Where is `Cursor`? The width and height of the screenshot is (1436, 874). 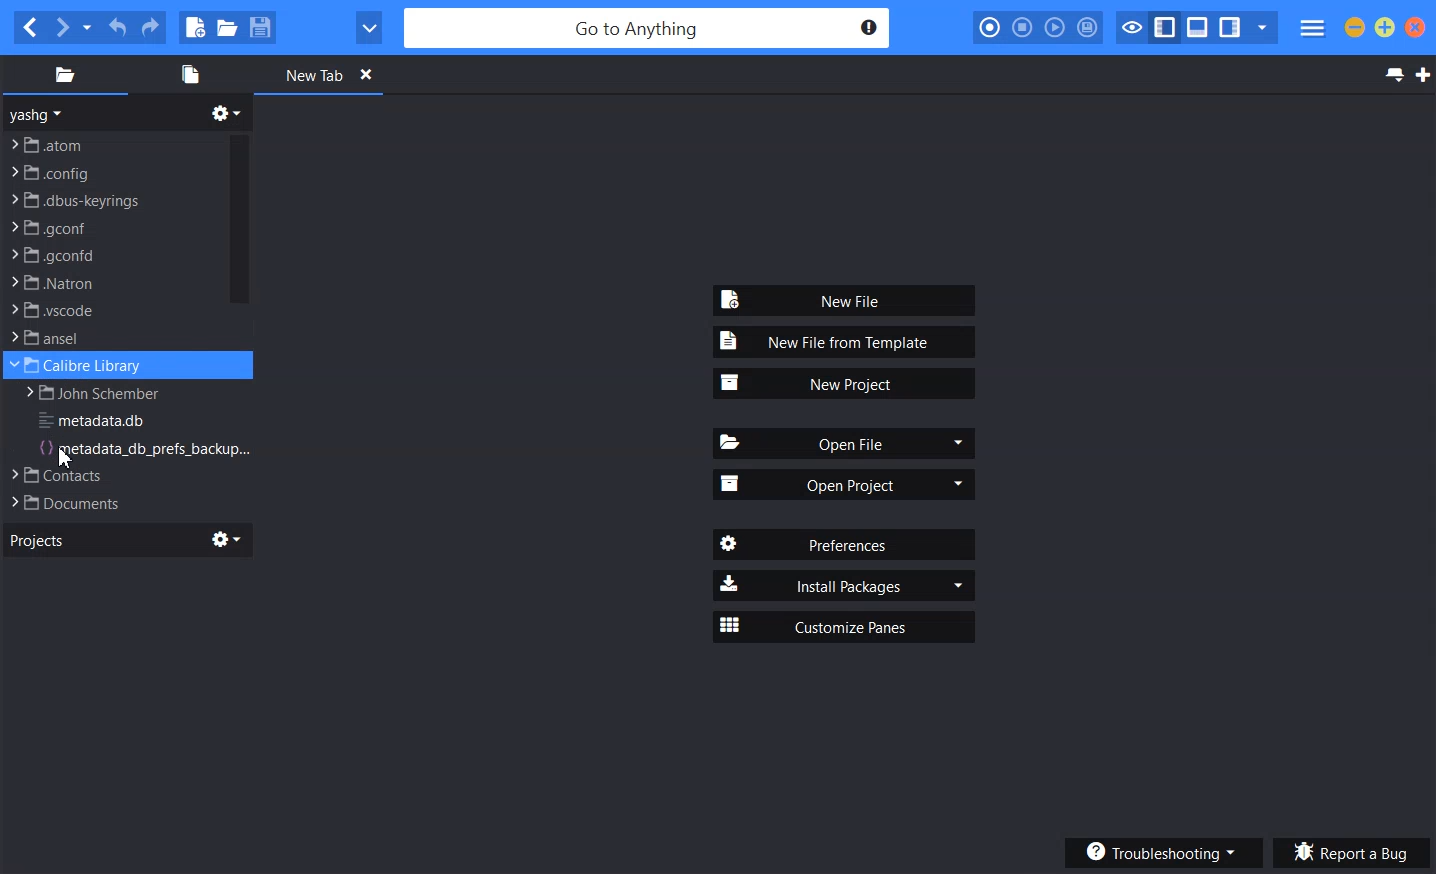
Cursor is located at coordinates (67, 458).